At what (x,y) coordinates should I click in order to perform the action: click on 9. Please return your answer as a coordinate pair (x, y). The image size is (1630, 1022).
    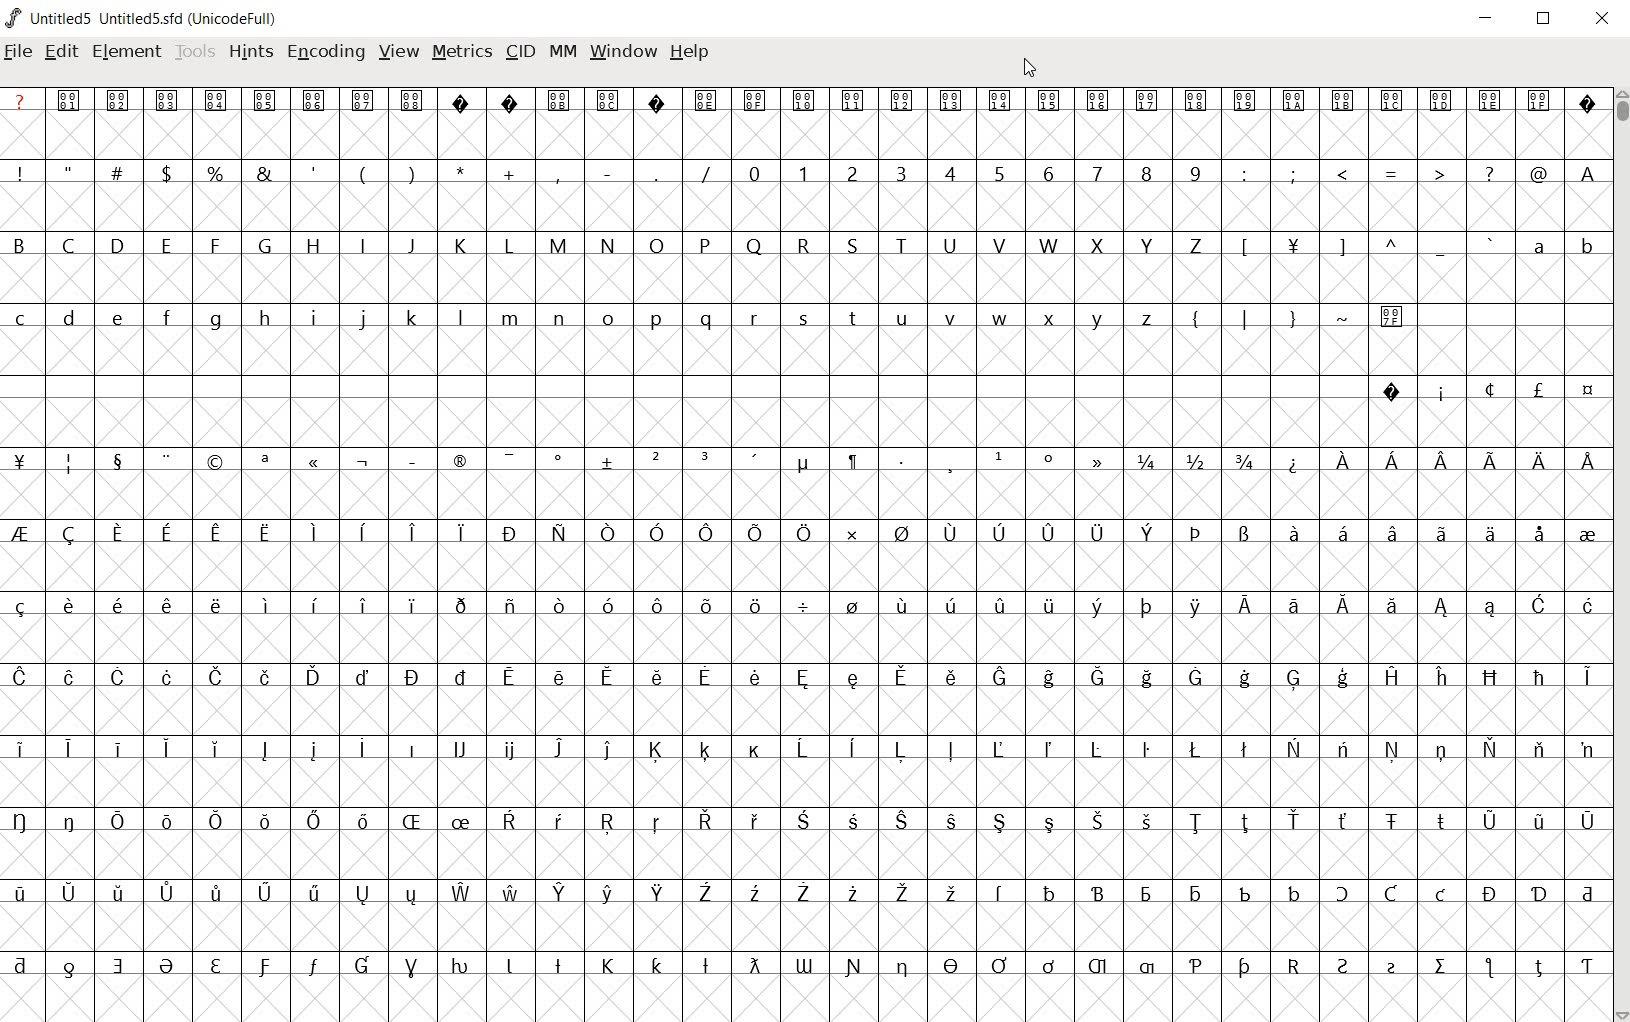
    Looking at the image, I should click on (1194, 172).